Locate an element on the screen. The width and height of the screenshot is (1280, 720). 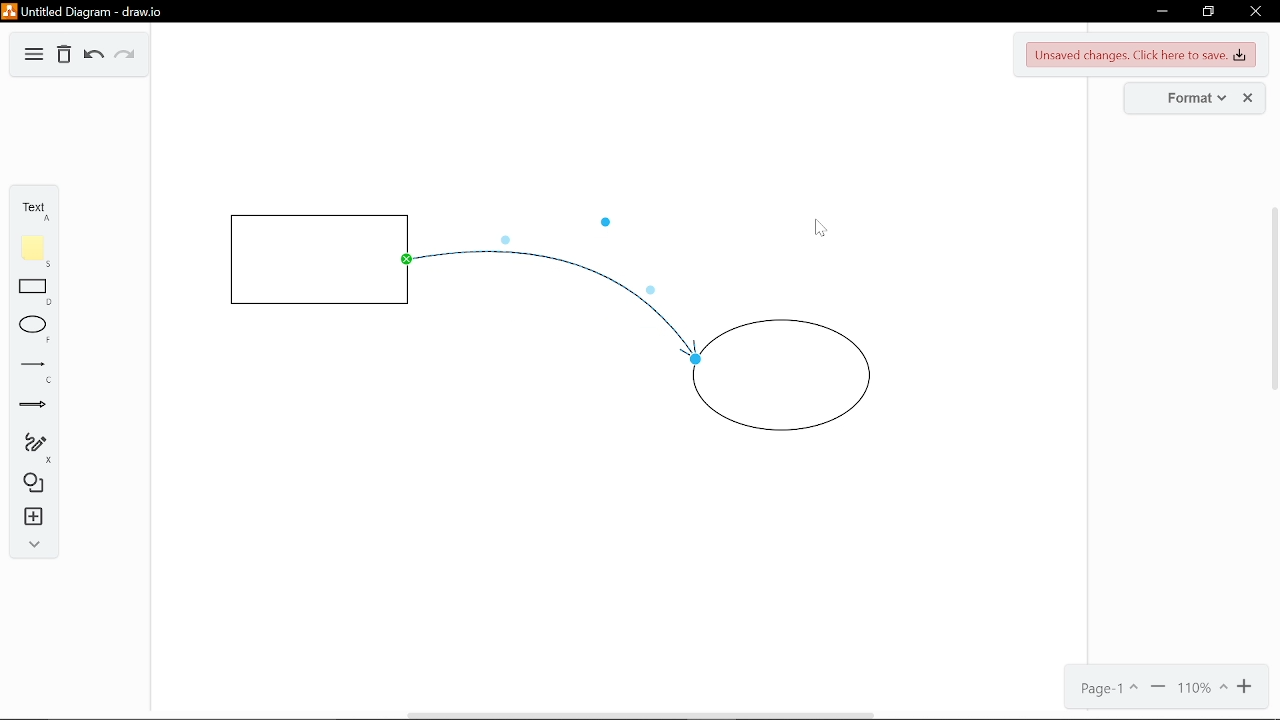
Square shape is located at coordinates (315, 259).